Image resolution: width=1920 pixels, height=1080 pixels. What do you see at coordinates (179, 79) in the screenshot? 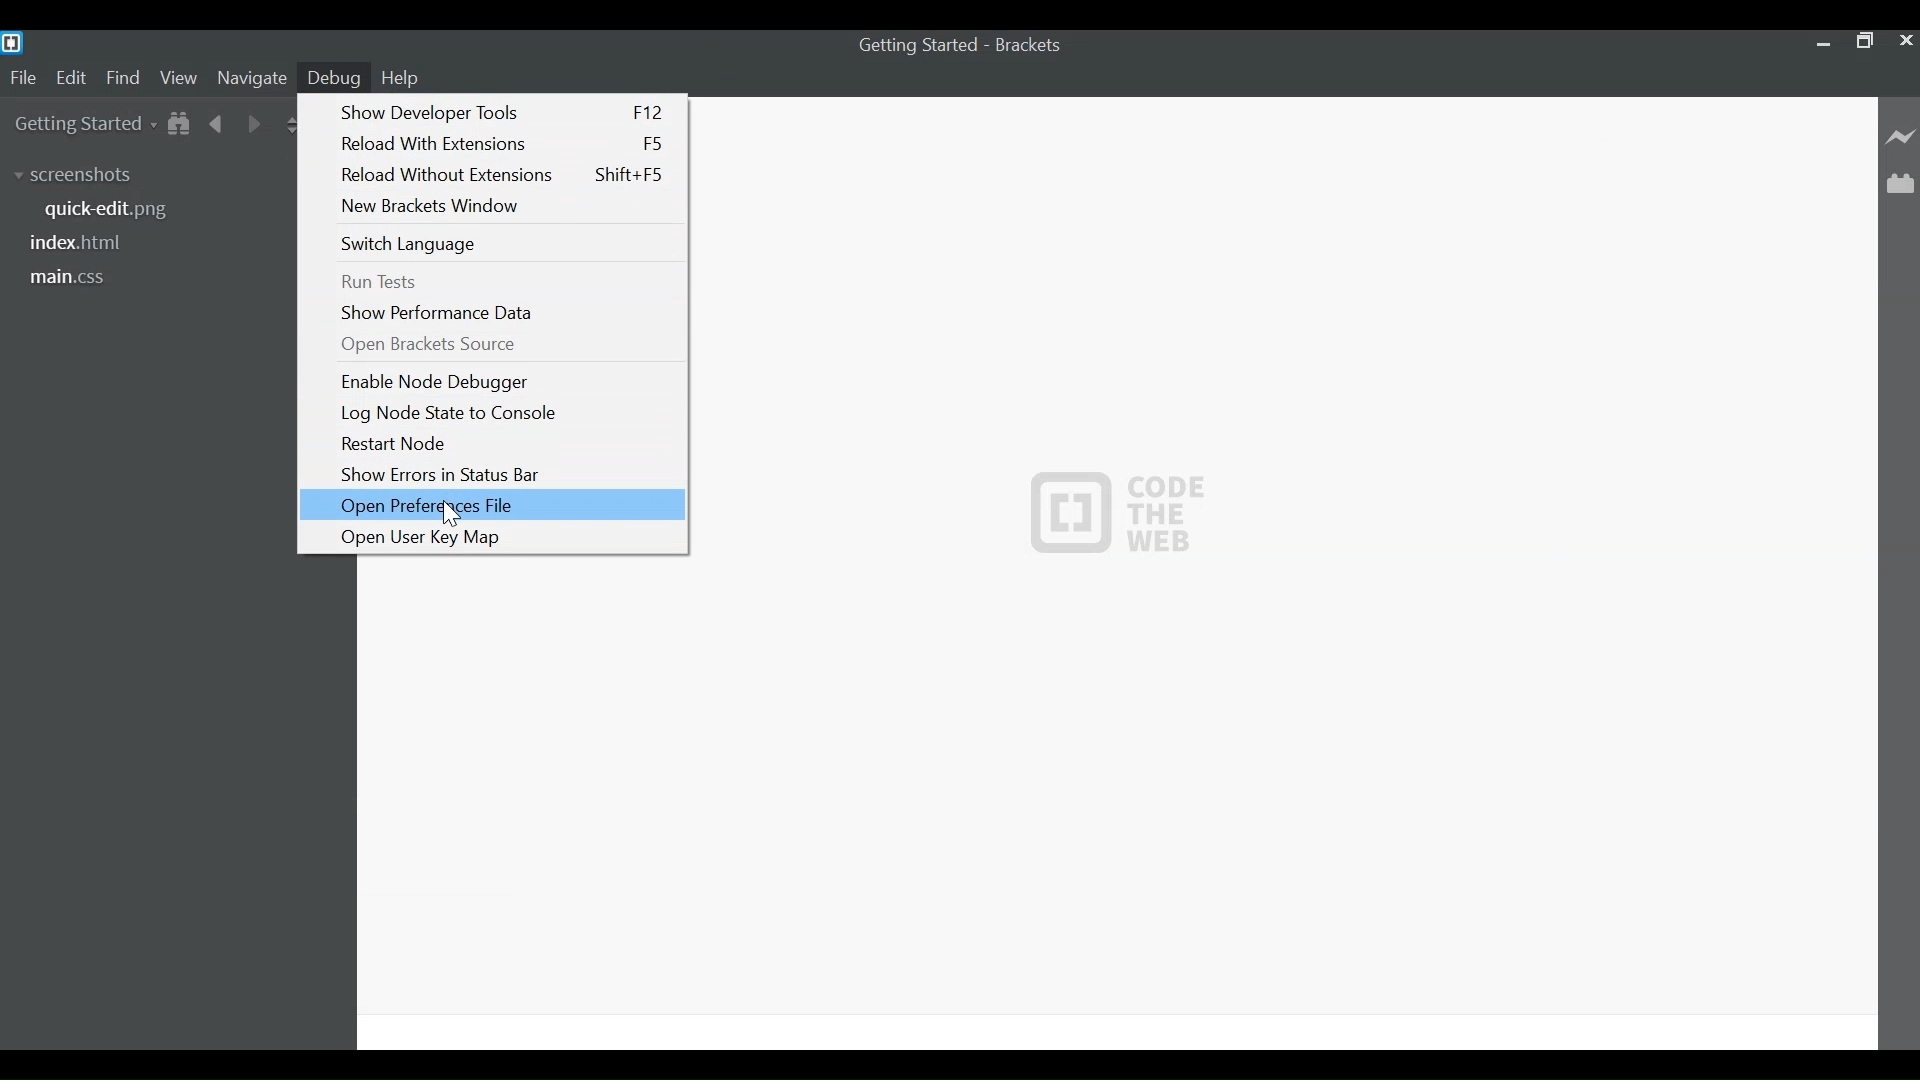
I see `View` at bounding box center [179, 79].